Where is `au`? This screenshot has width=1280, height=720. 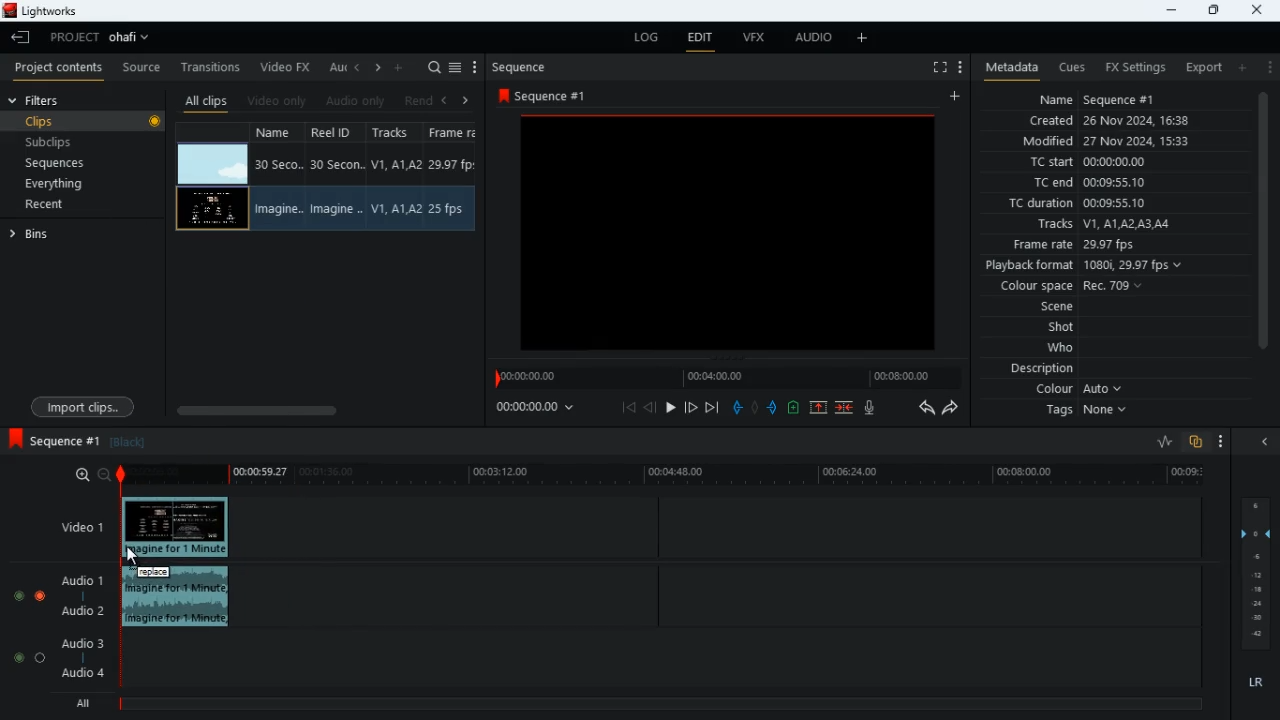
au is located at coordinates (338, 67).